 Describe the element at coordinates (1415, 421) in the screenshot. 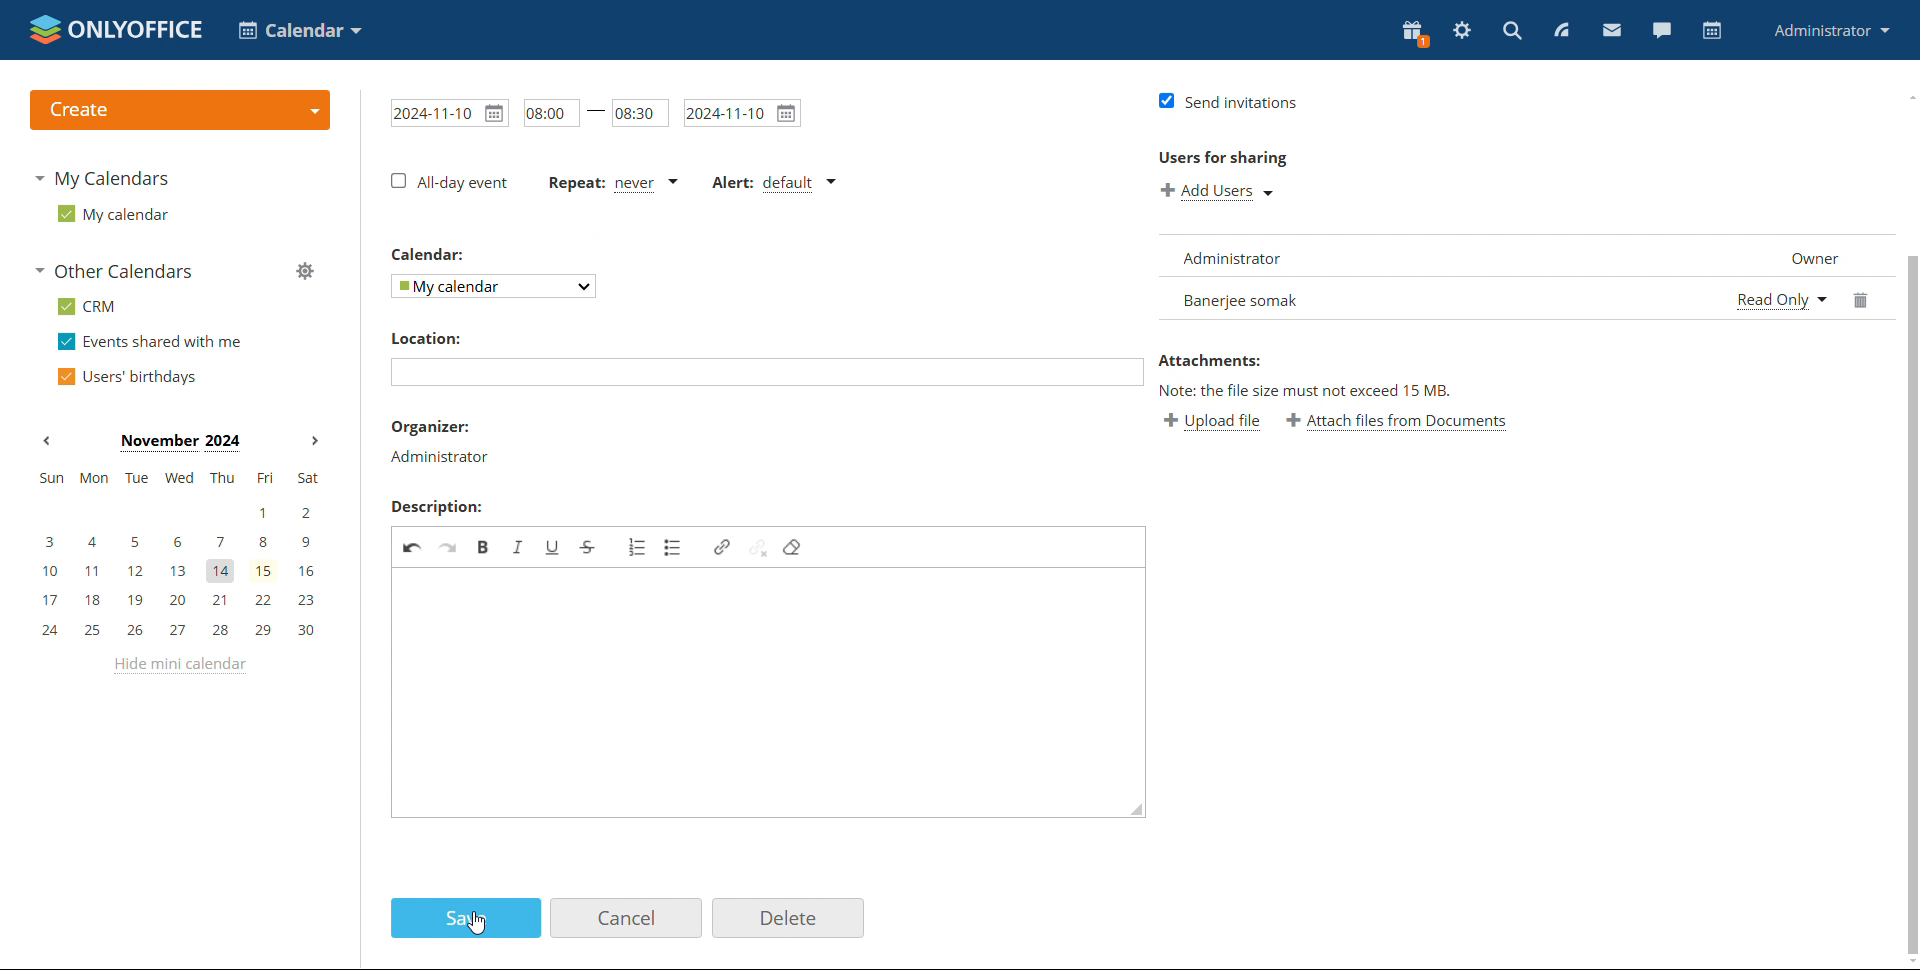

I see `attach files from documents` at that location.